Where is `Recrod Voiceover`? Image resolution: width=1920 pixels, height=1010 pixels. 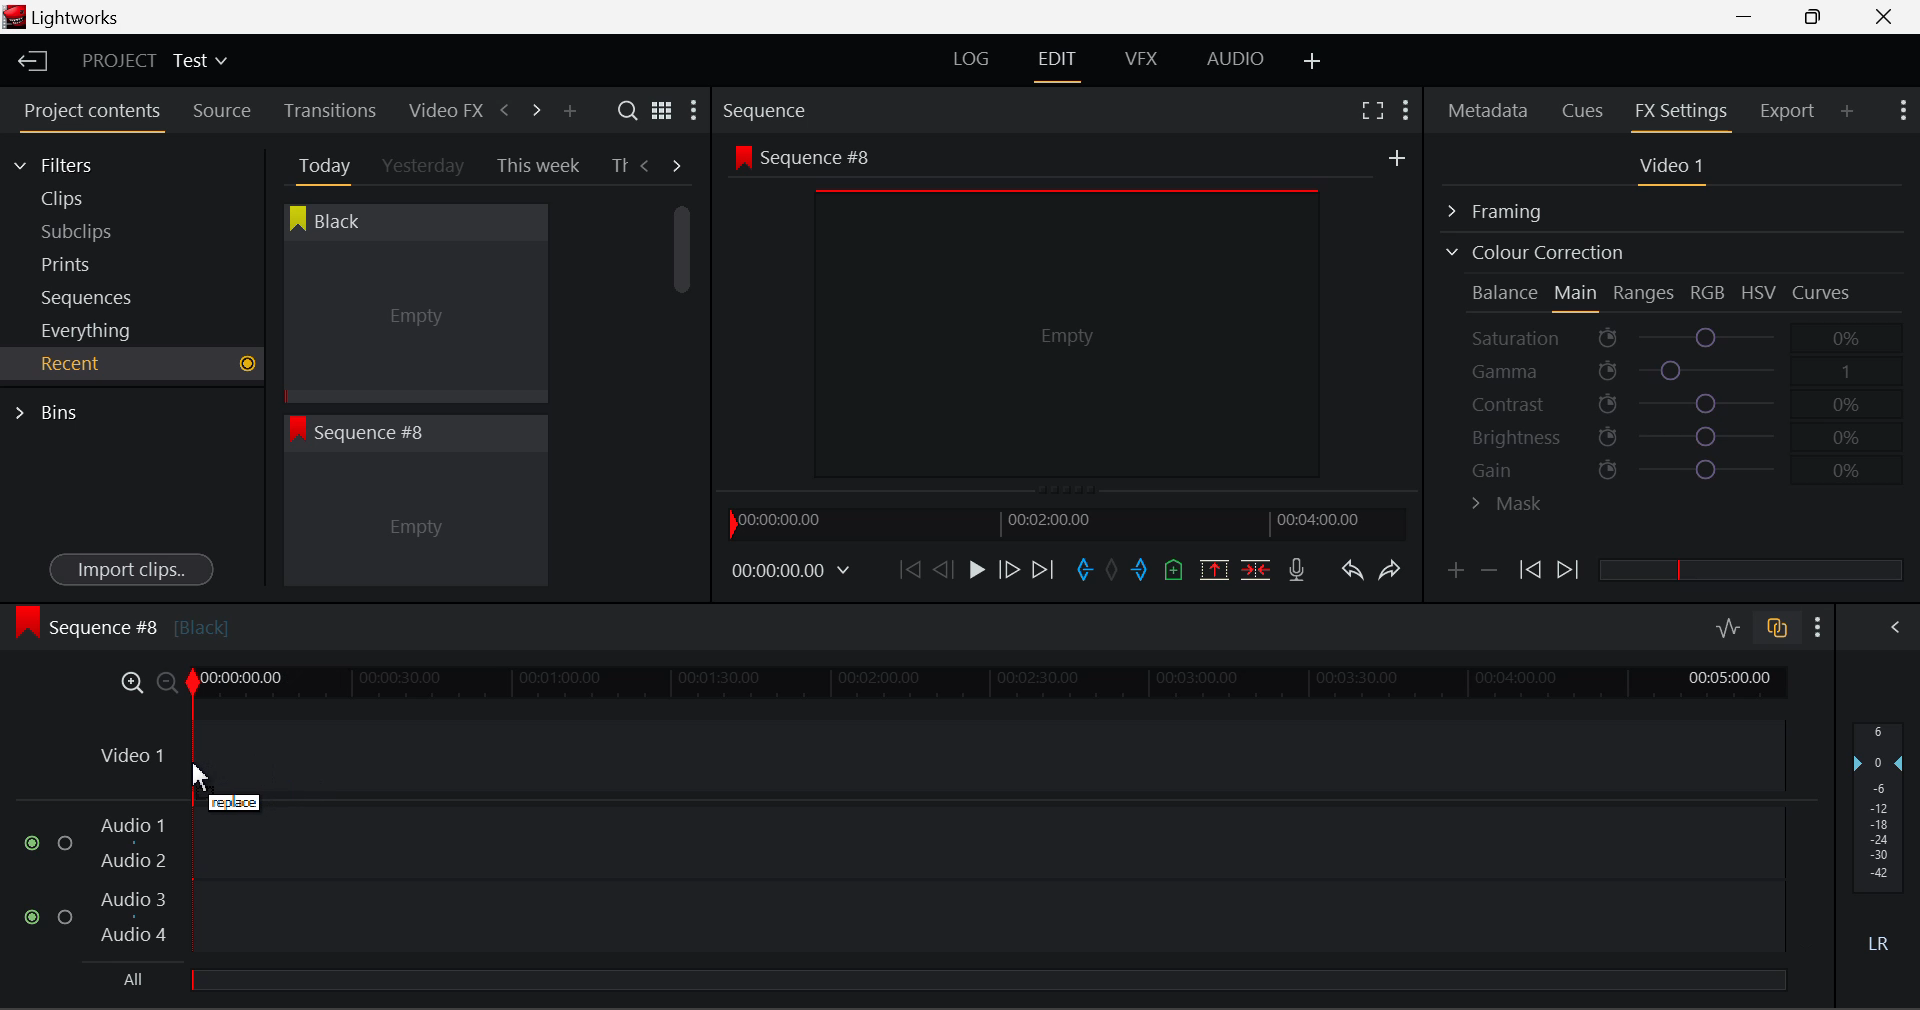
Recrod Voiceover is located at coordinates (1296, 569).